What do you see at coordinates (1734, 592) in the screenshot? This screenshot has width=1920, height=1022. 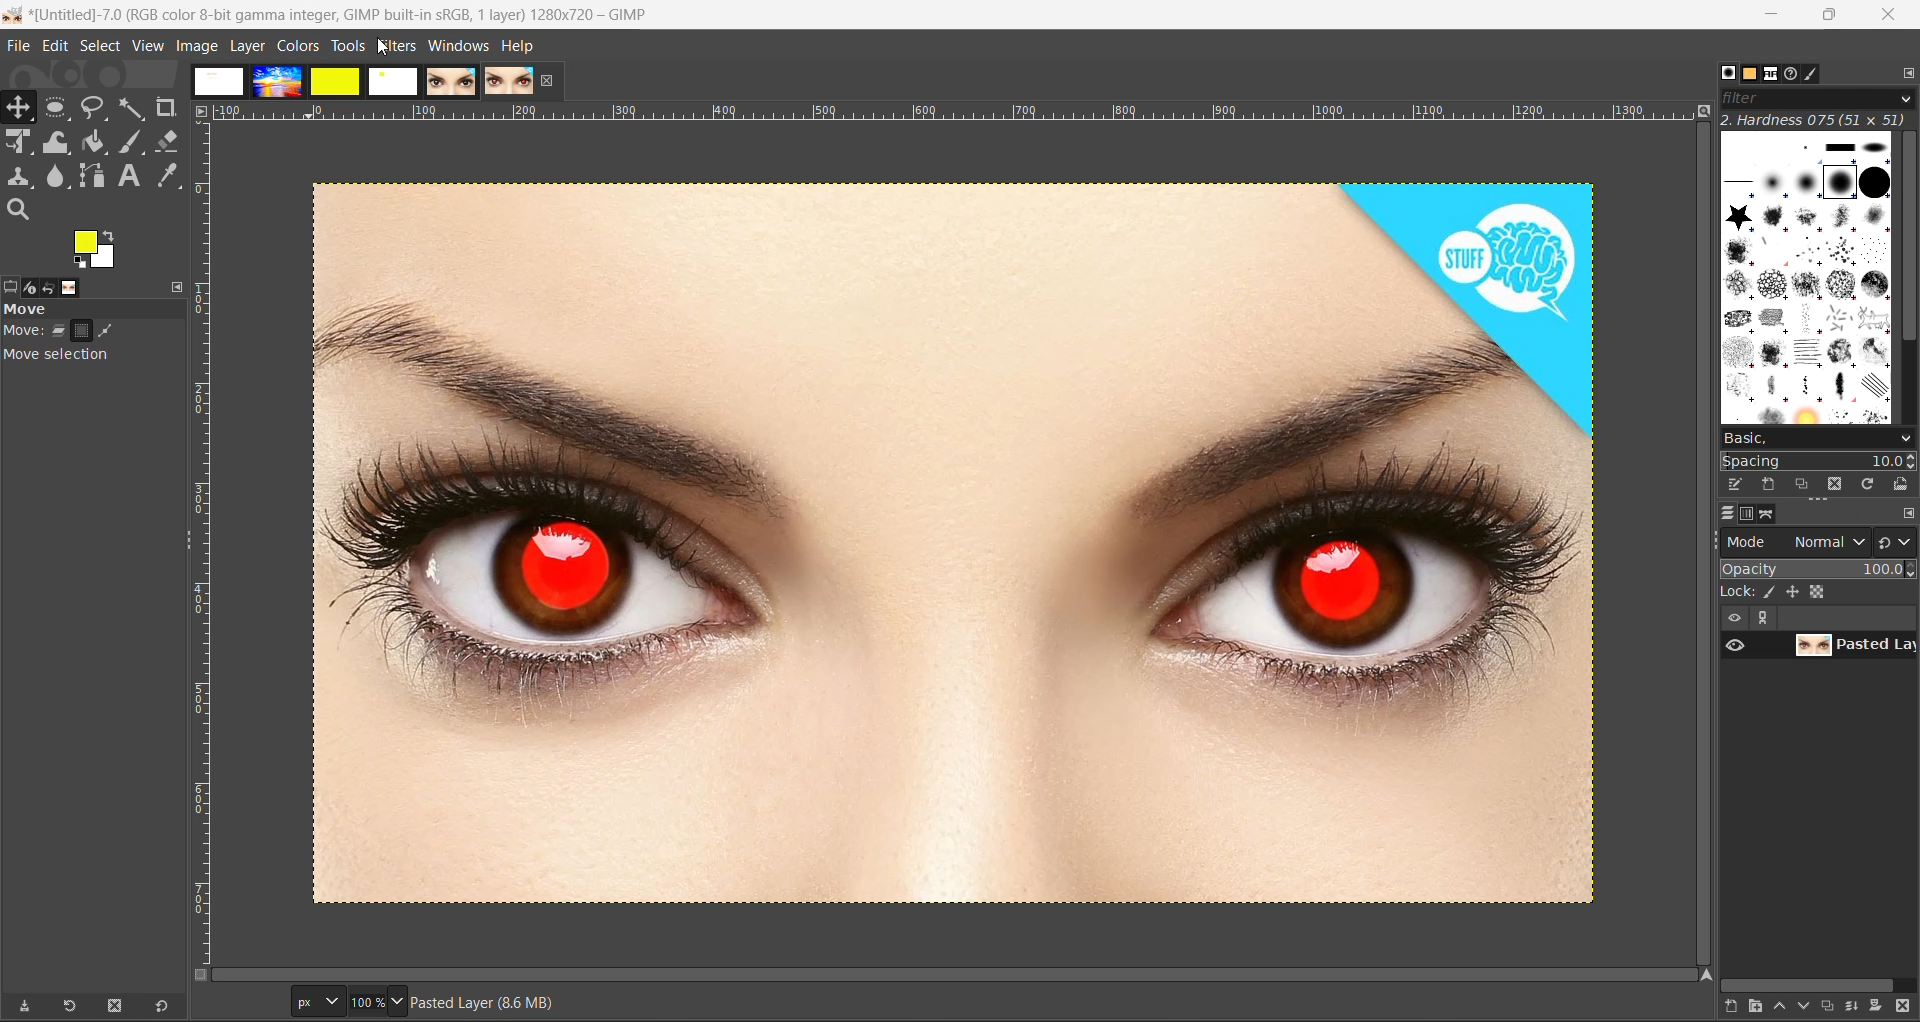 I see `lock :` at bounding box center [1734, 592].